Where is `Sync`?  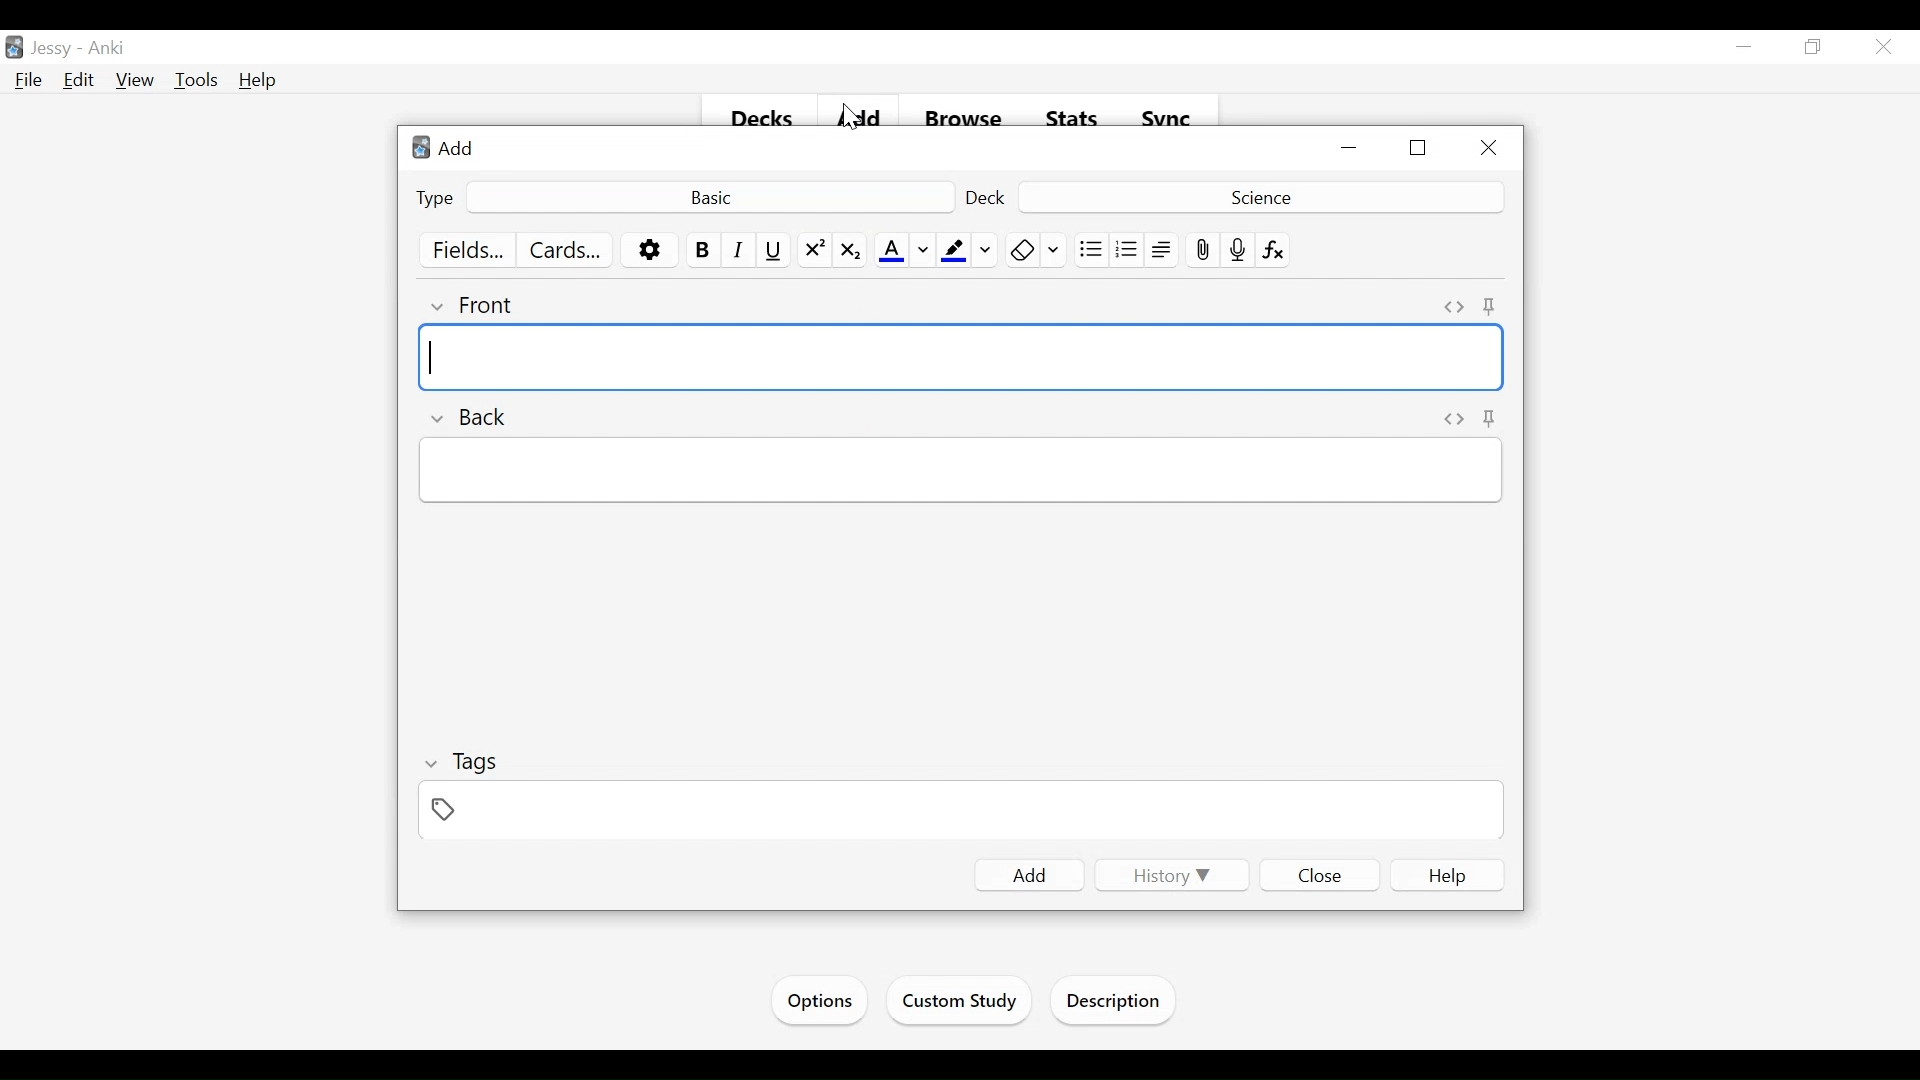
Sync is located at coordinates (1167, 119).